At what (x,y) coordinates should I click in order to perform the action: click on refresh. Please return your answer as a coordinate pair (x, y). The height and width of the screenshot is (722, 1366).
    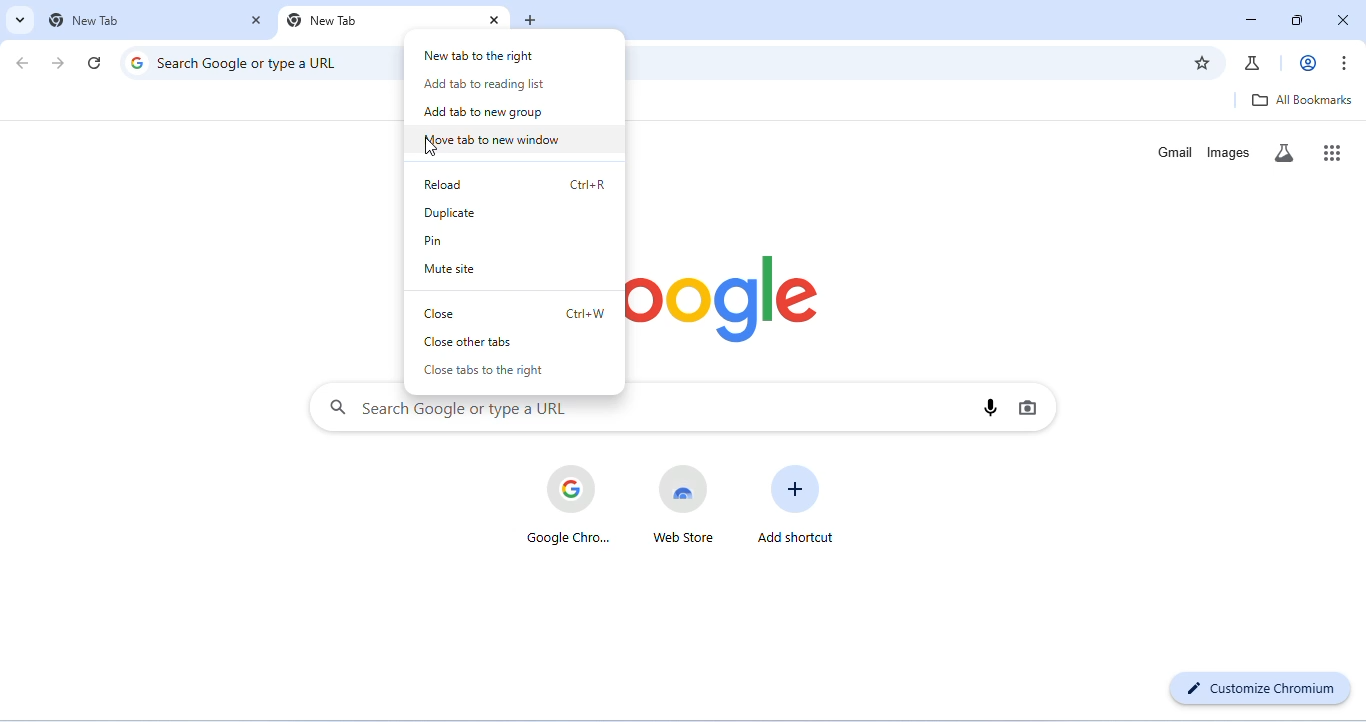
    Looking at the image, I should click on (94, 64).